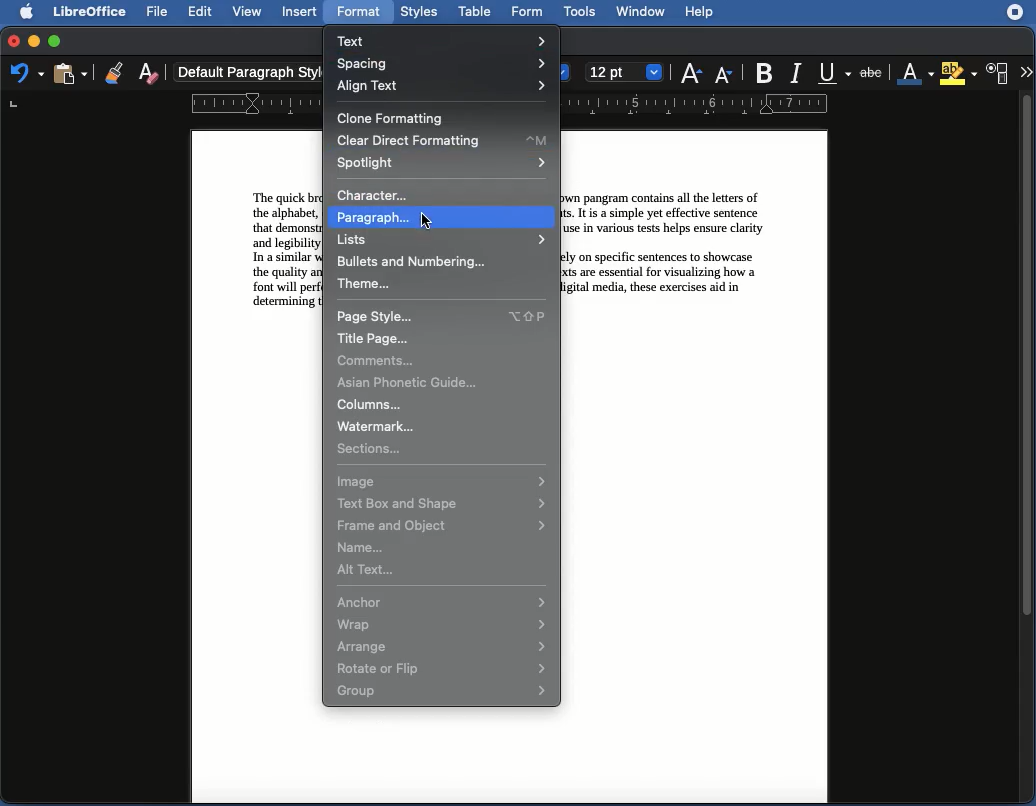  Describe the element at coordinates (443, 528) in the screenshot. I see `Frame and object` at that location.